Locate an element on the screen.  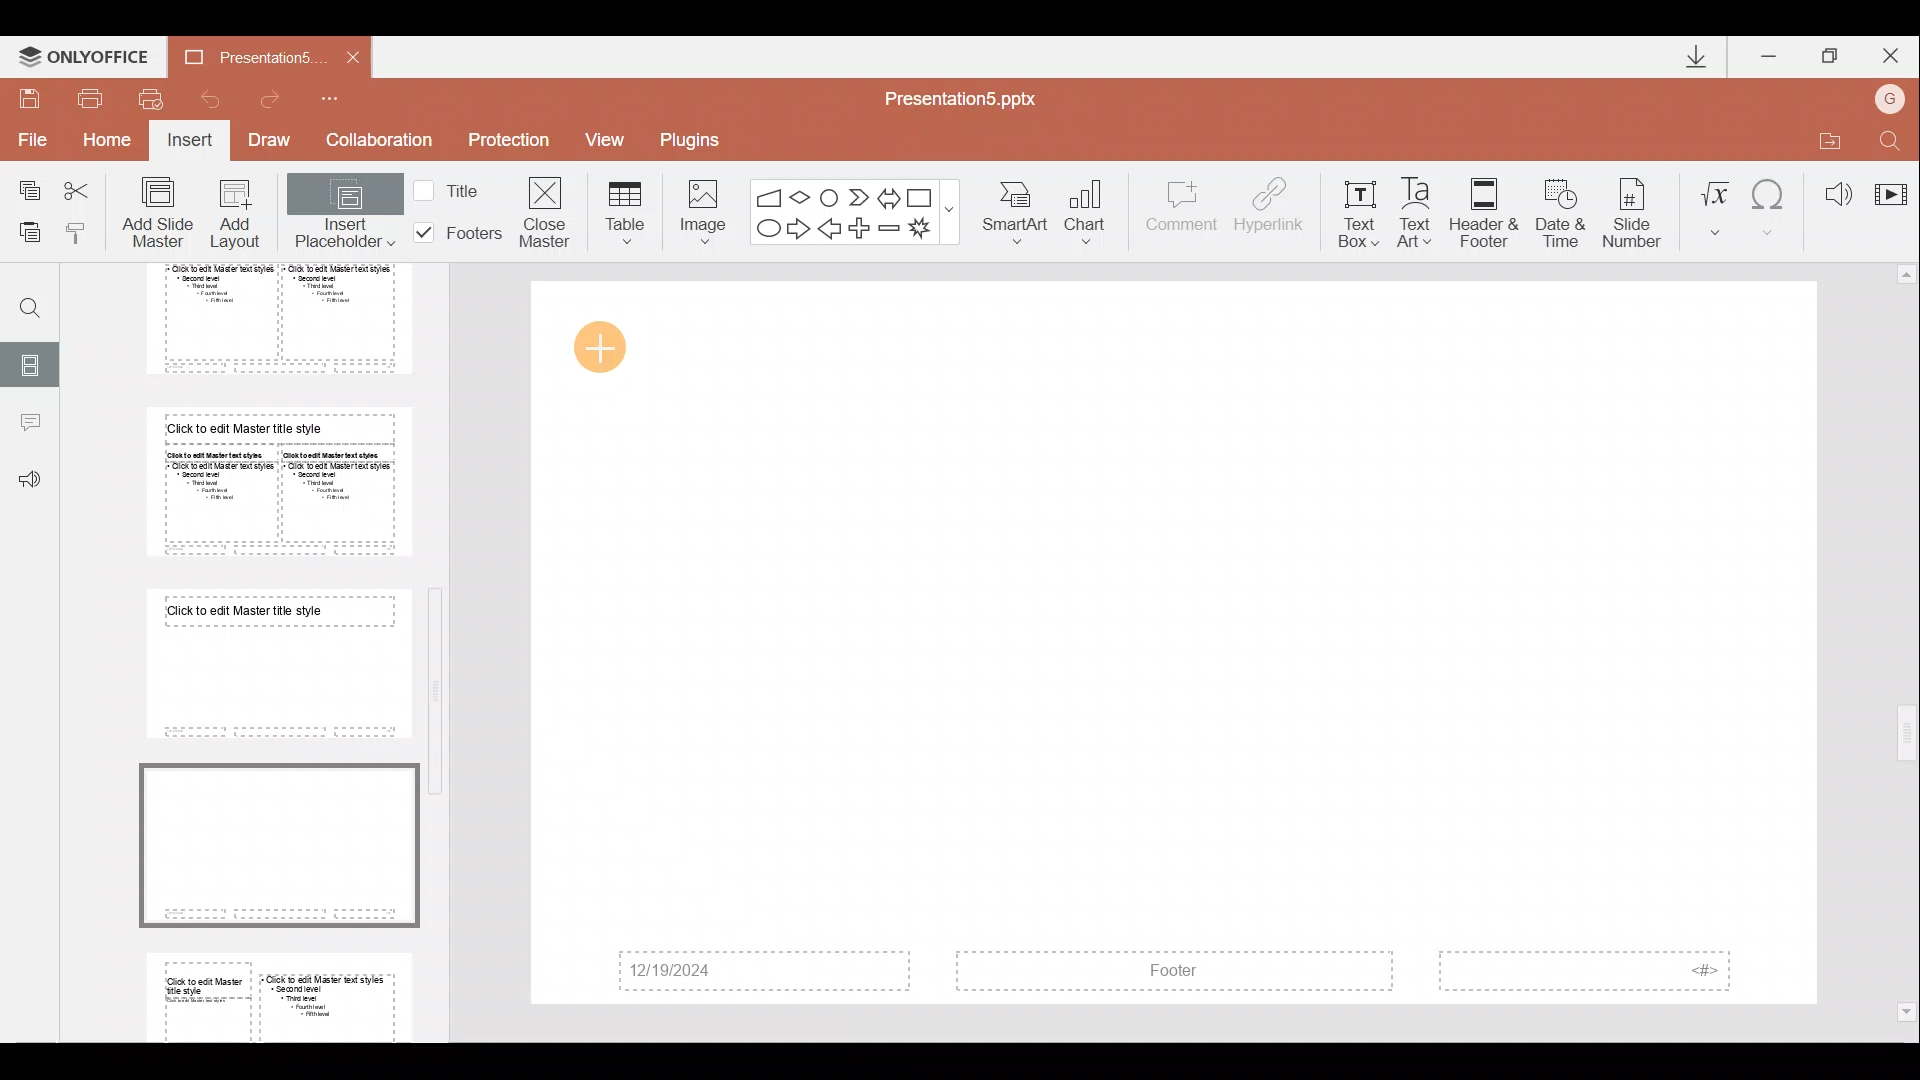
View is located at coordinates (612, 139).